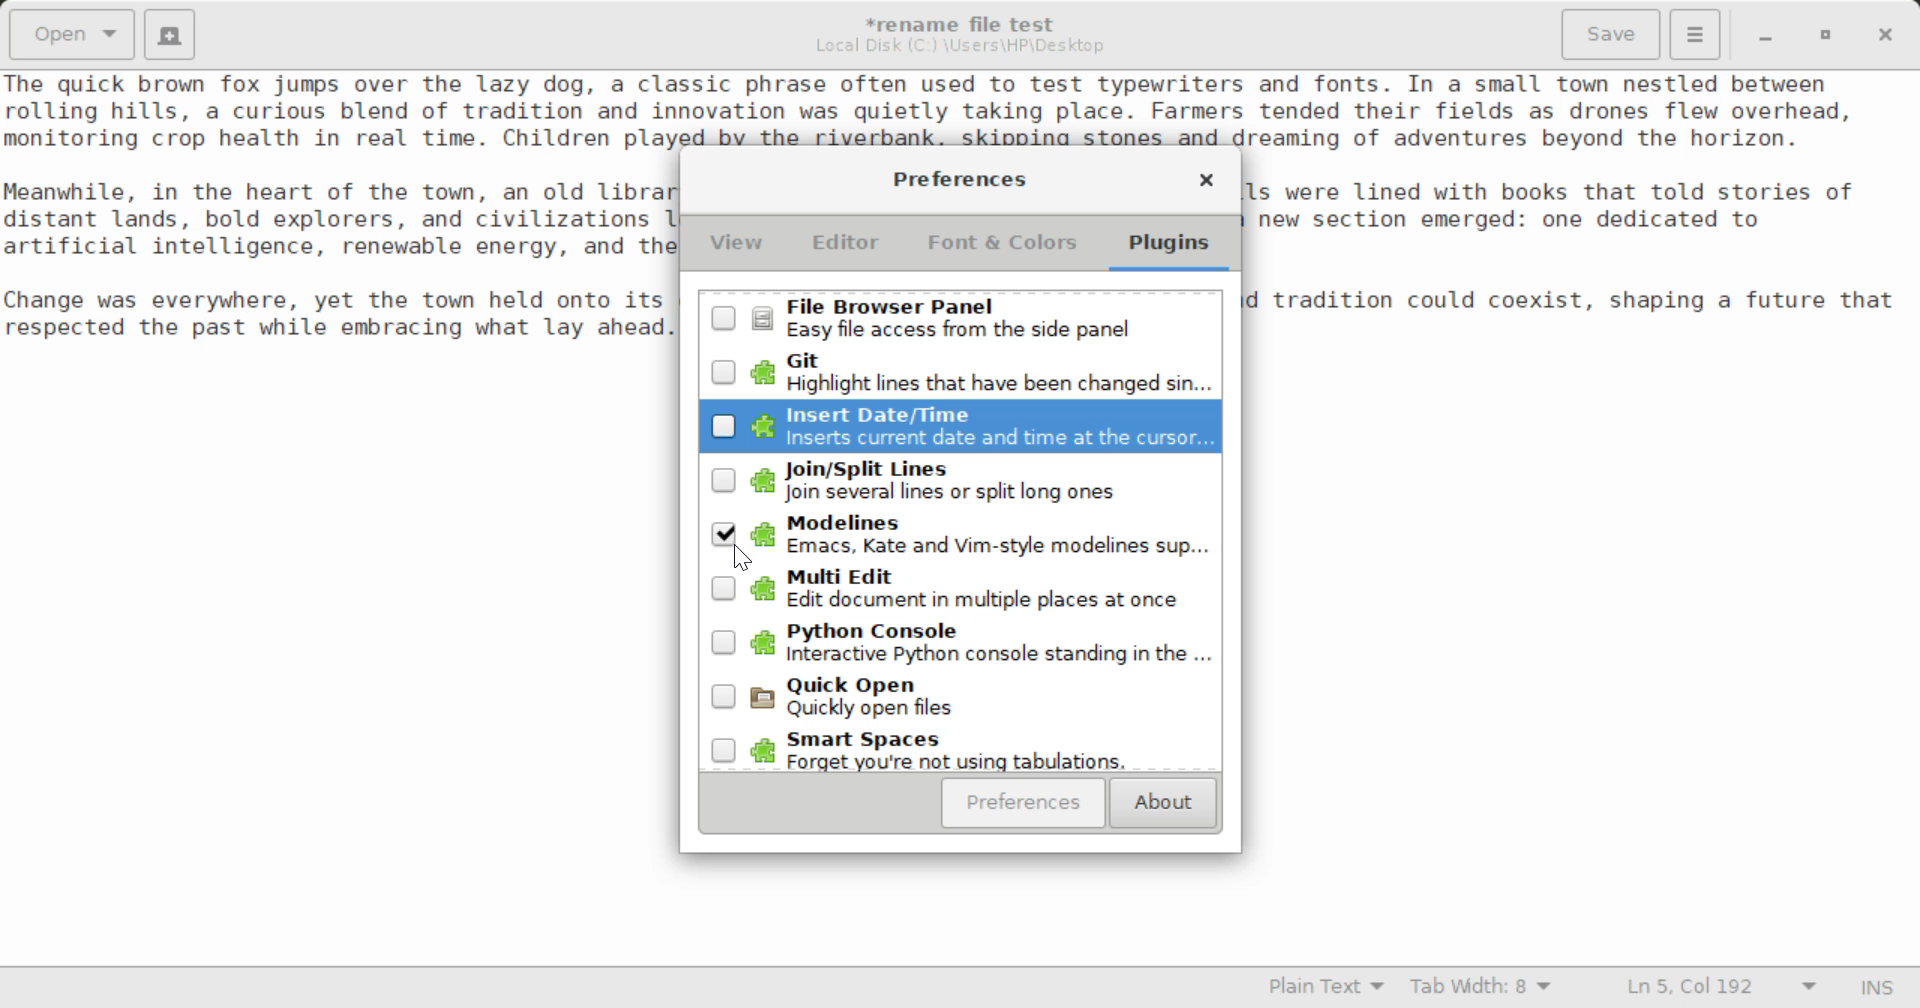  What do you see at coordinates (960, 109) in the screenshot?
I see `Sample text about a charming town` at bounding box center [960, 109].